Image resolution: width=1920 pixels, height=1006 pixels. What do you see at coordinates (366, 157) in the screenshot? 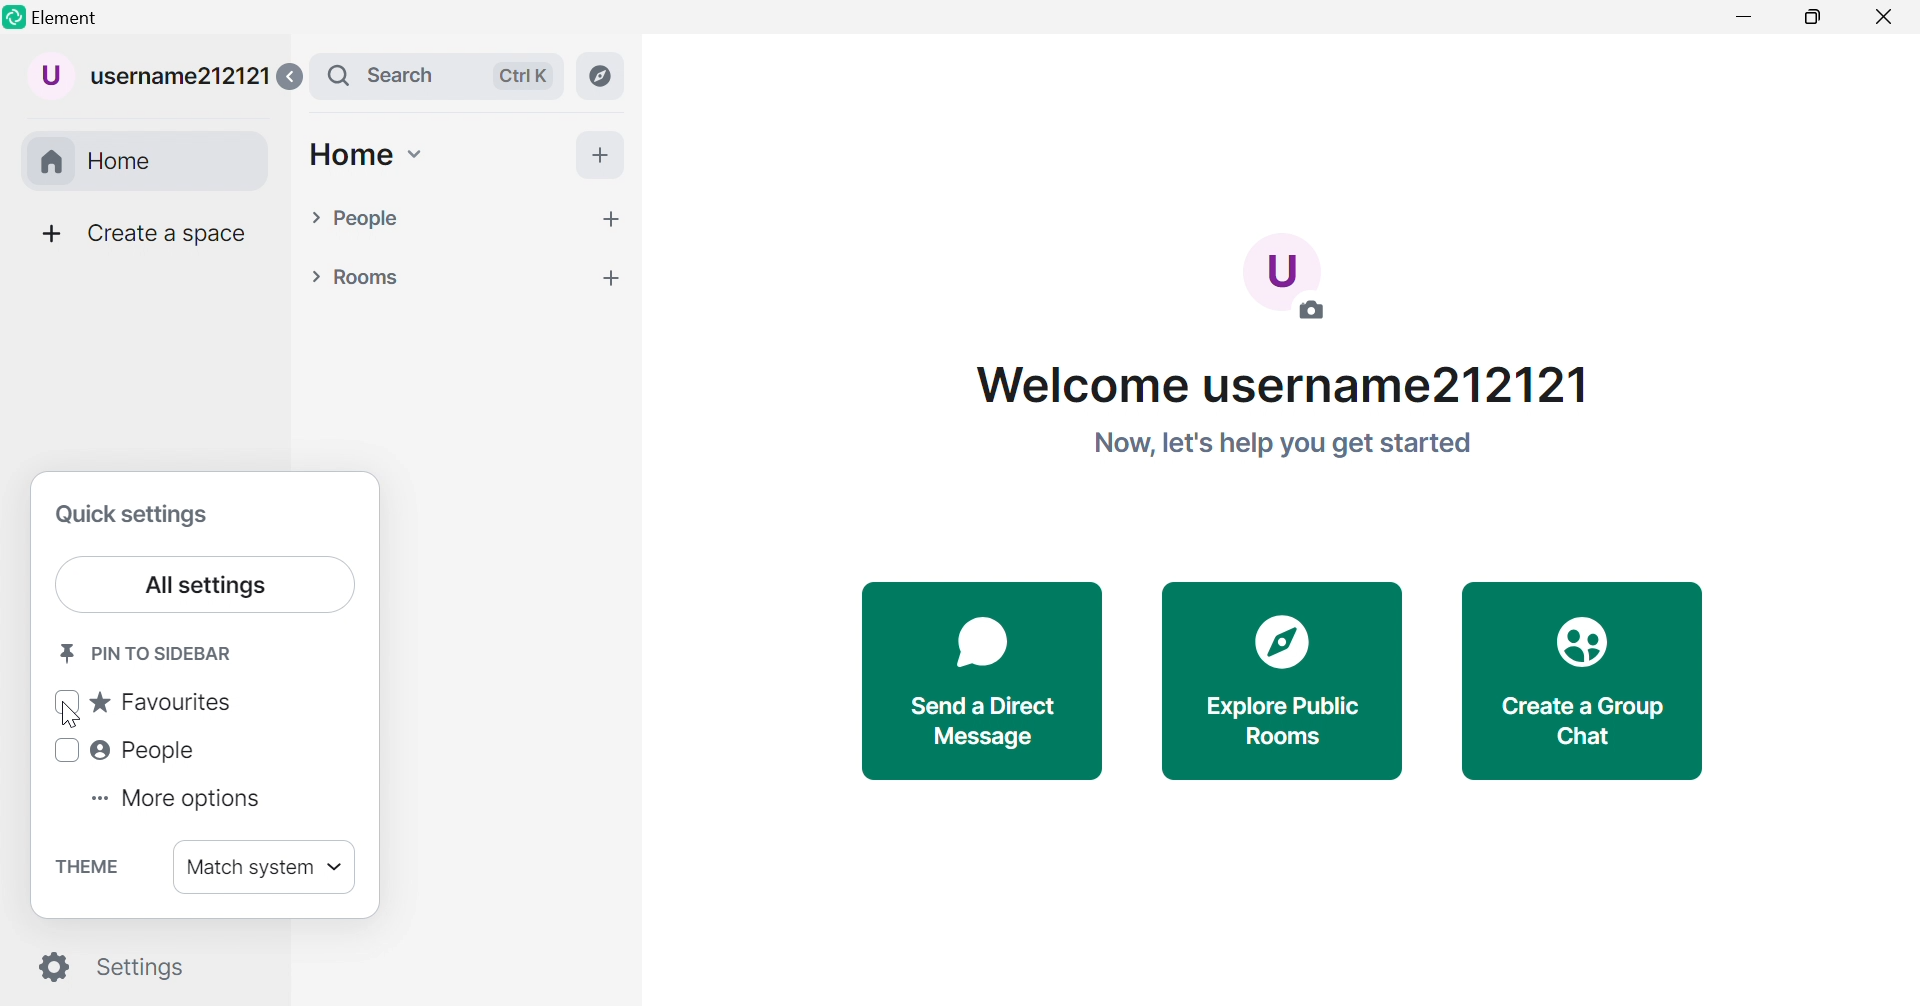
I see `Home` at bounding box center [366, 157].